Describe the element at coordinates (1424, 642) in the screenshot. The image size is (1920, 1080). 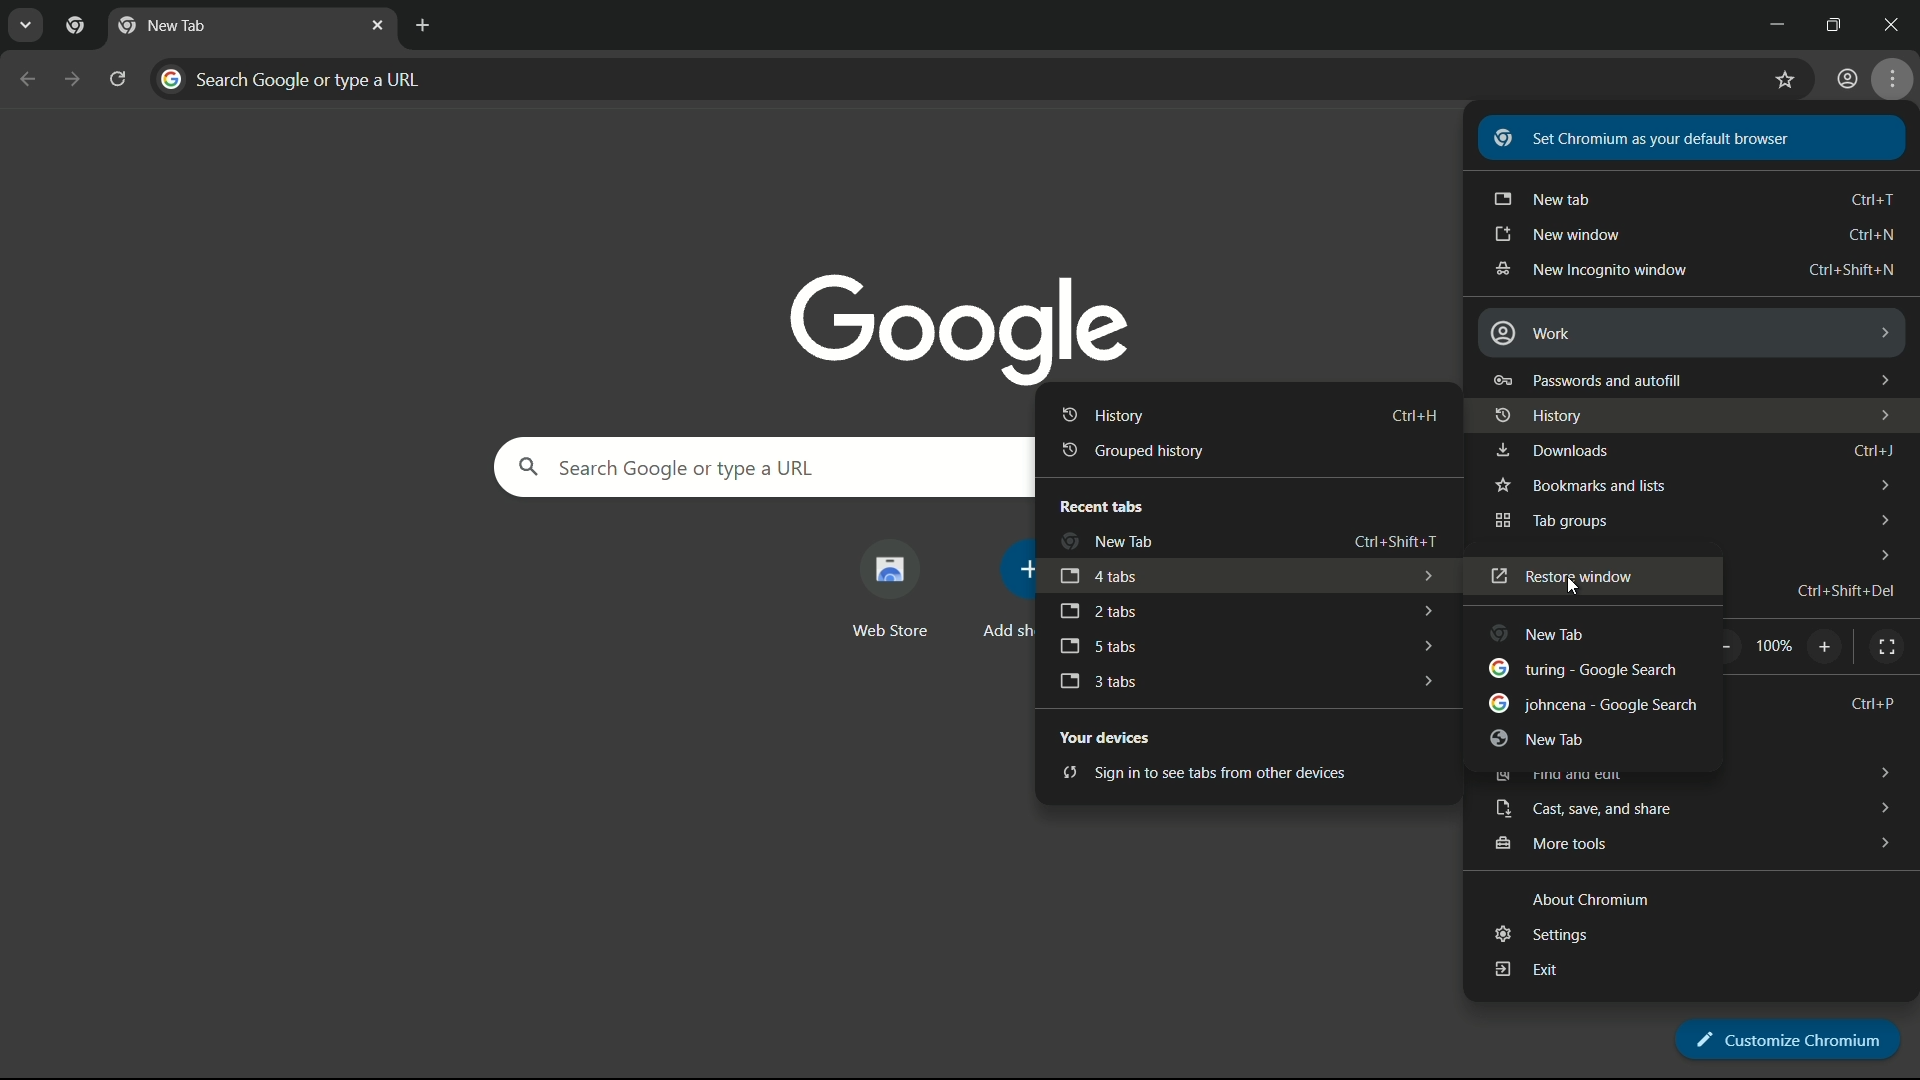
I see `dropdown arrows` at that location.